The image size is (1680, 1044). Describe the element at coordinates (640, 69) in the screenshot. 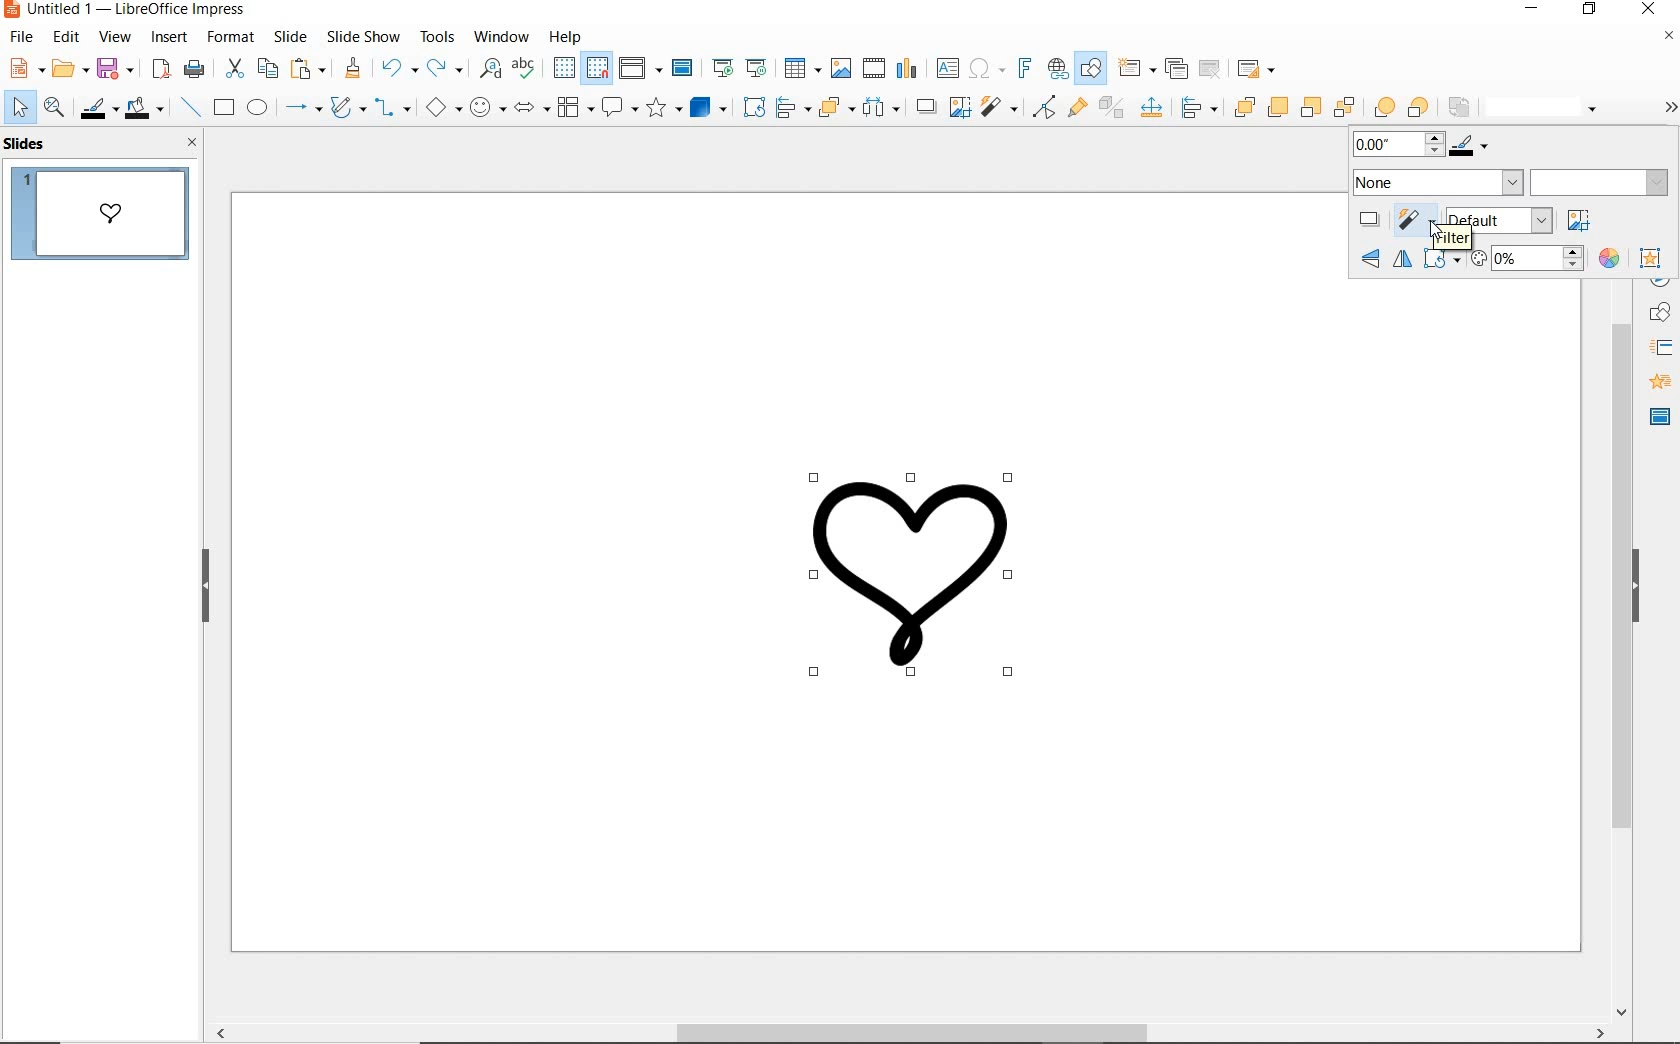

I see `display views` at that location.